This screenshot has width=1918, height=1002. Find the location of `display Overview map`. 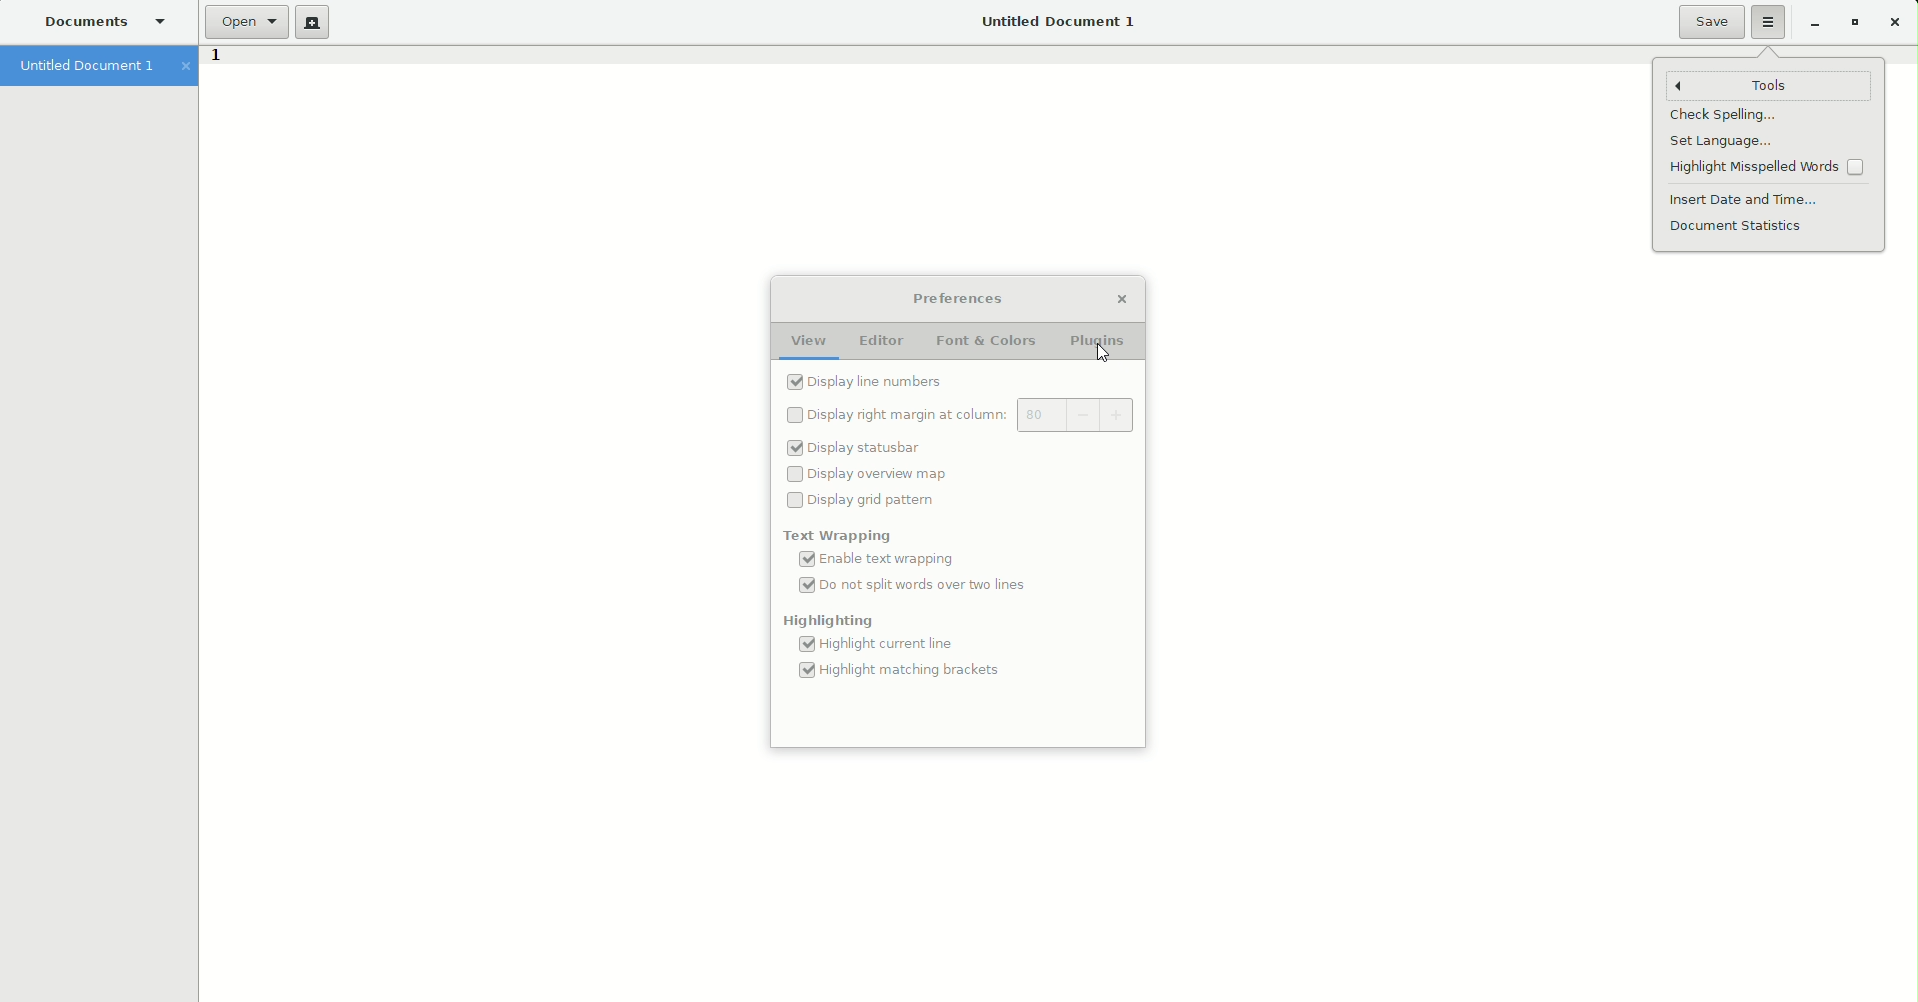

display Overview map is located at coordinates (873, 472).